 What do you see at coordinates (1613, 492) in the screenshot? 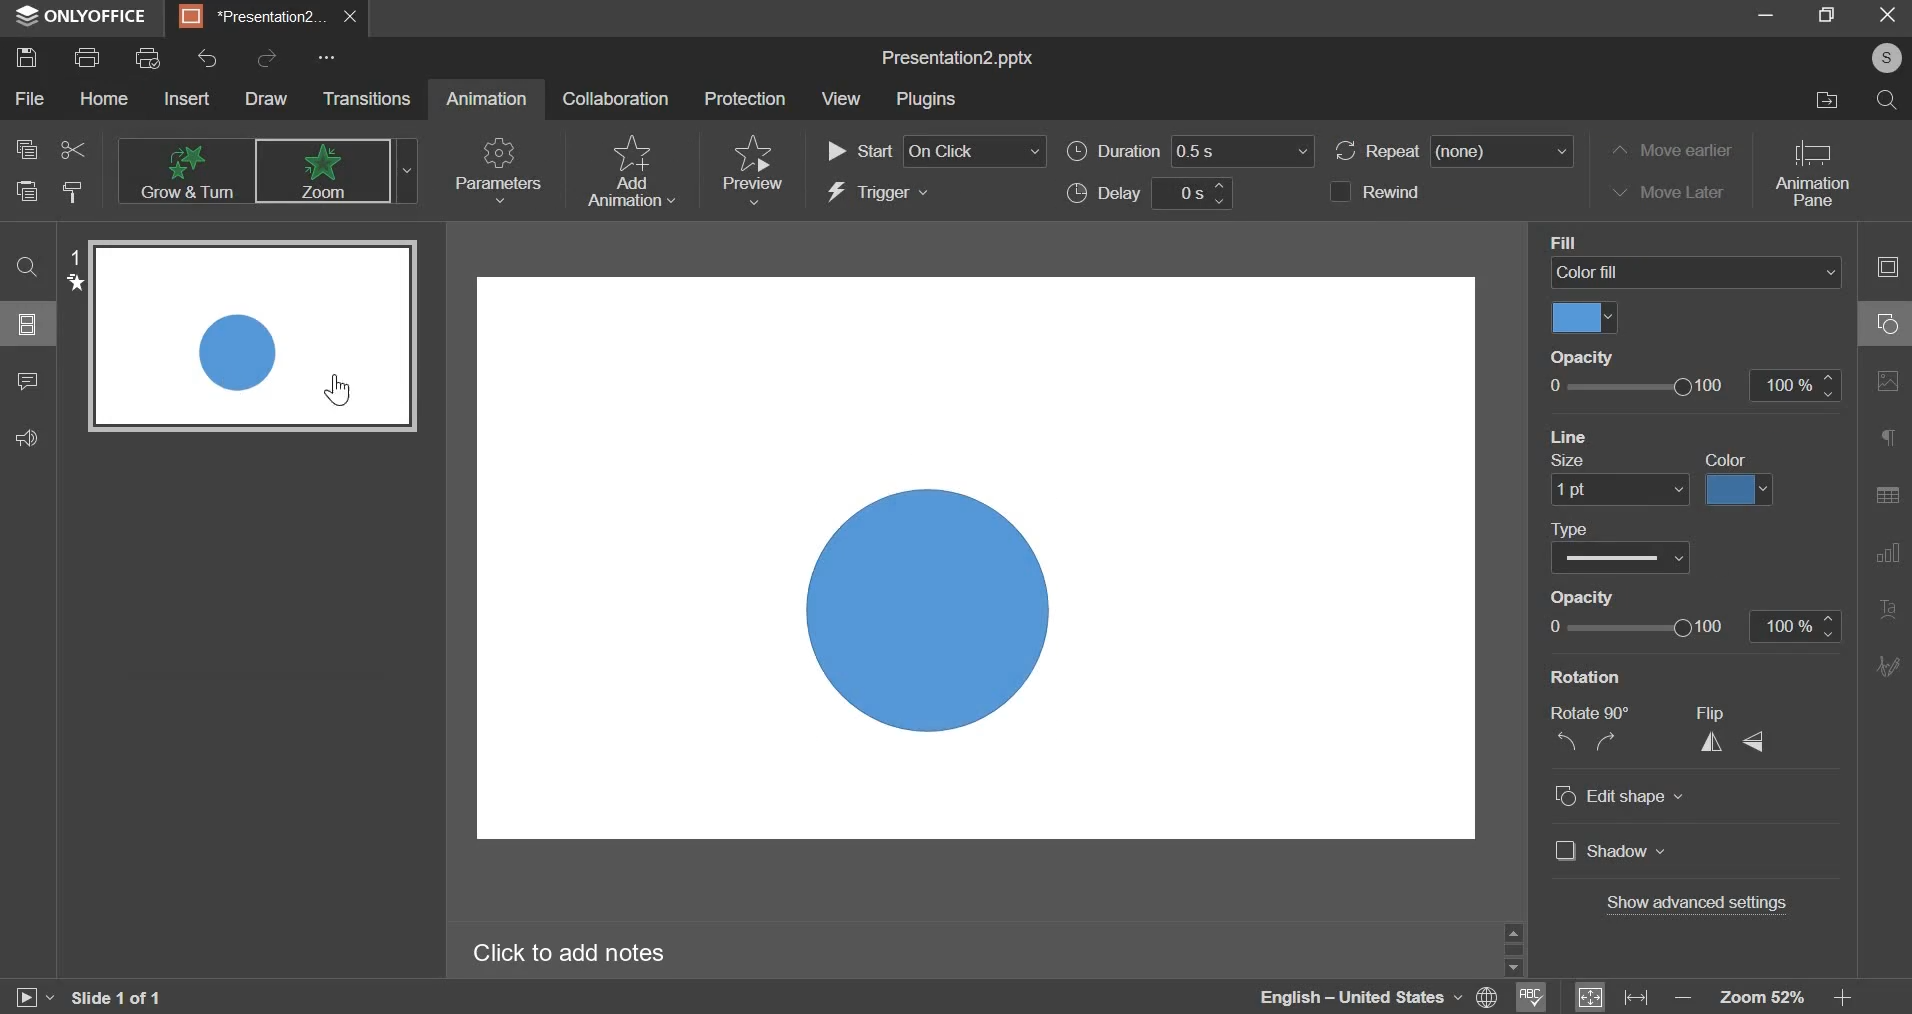
I see `line size` at bounding box center [1613, 492].